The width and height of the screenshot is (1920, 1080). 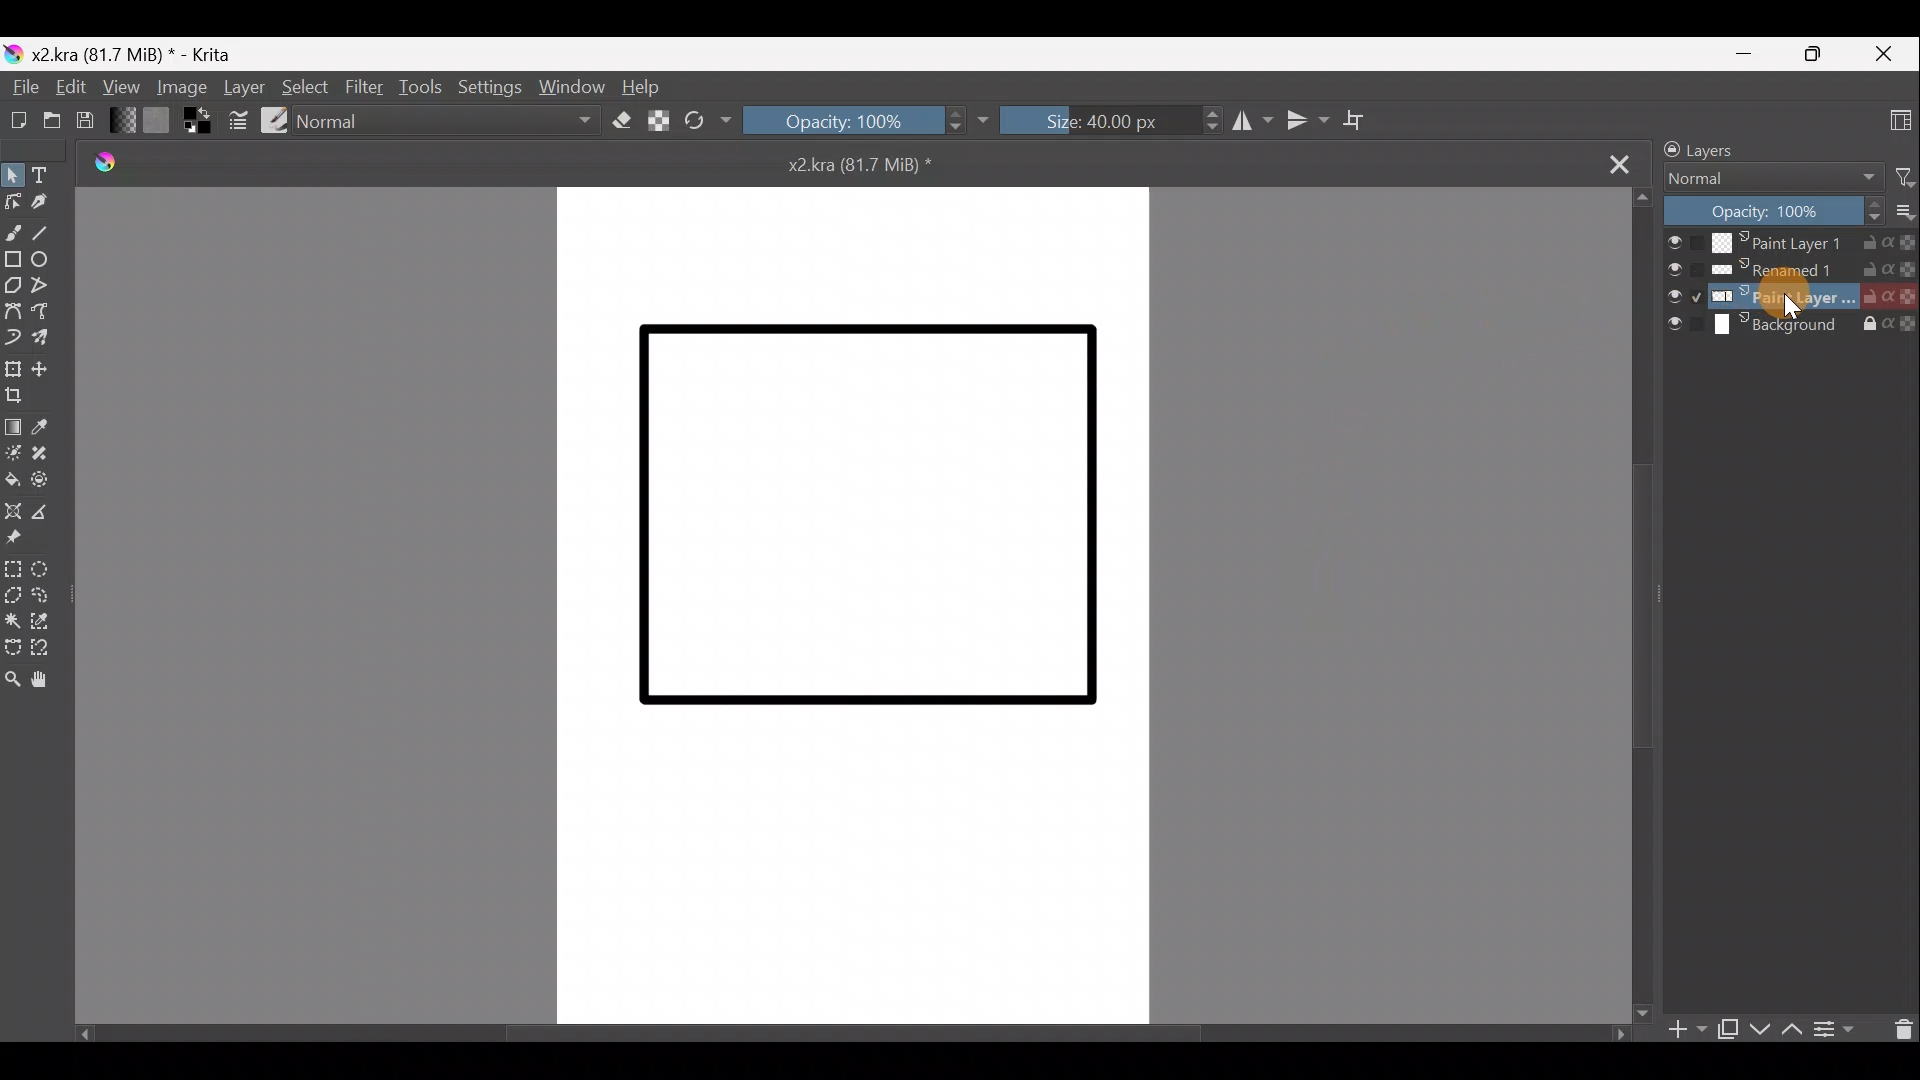 What do you see at coordinates (14, 285) in the screenshot?
I see `Polygon tool` at bounding box center [14, 285].